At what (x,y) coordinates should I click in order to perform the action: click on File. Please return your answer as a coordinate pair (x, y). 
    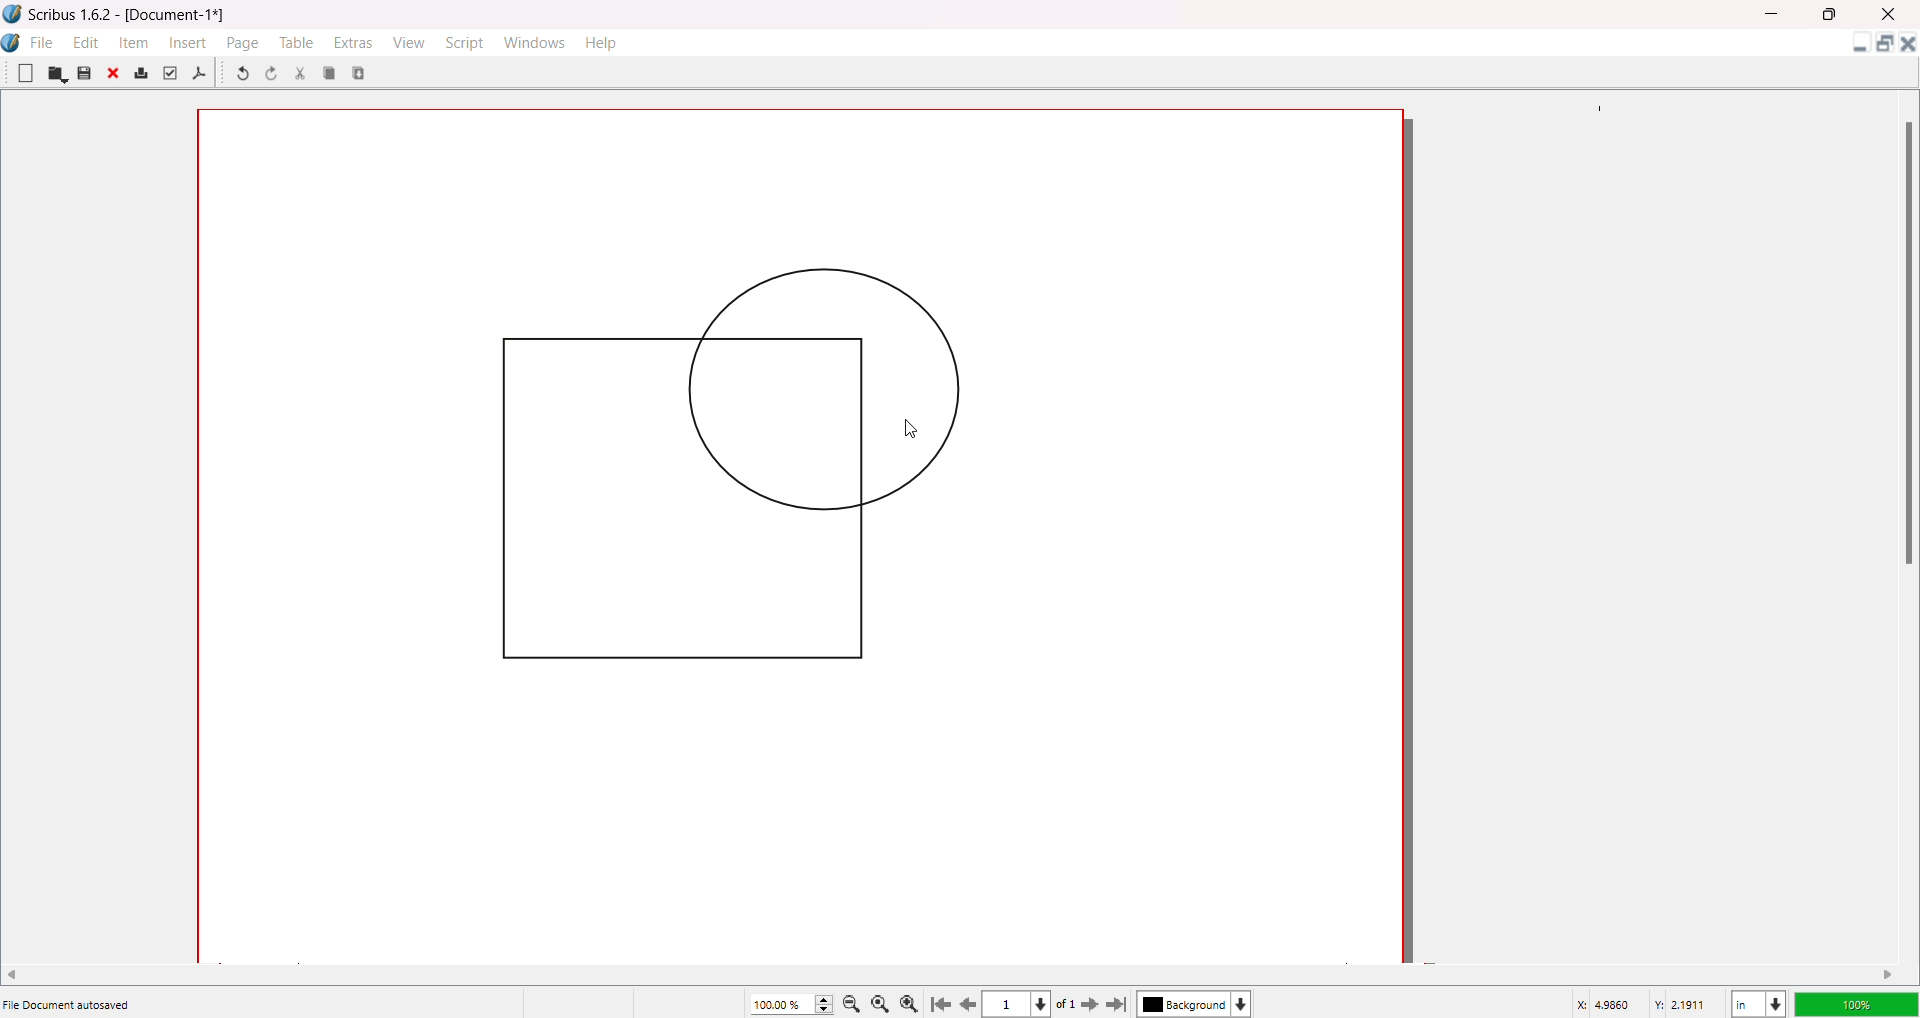
    Looking at the image, I should click on (43, 40).